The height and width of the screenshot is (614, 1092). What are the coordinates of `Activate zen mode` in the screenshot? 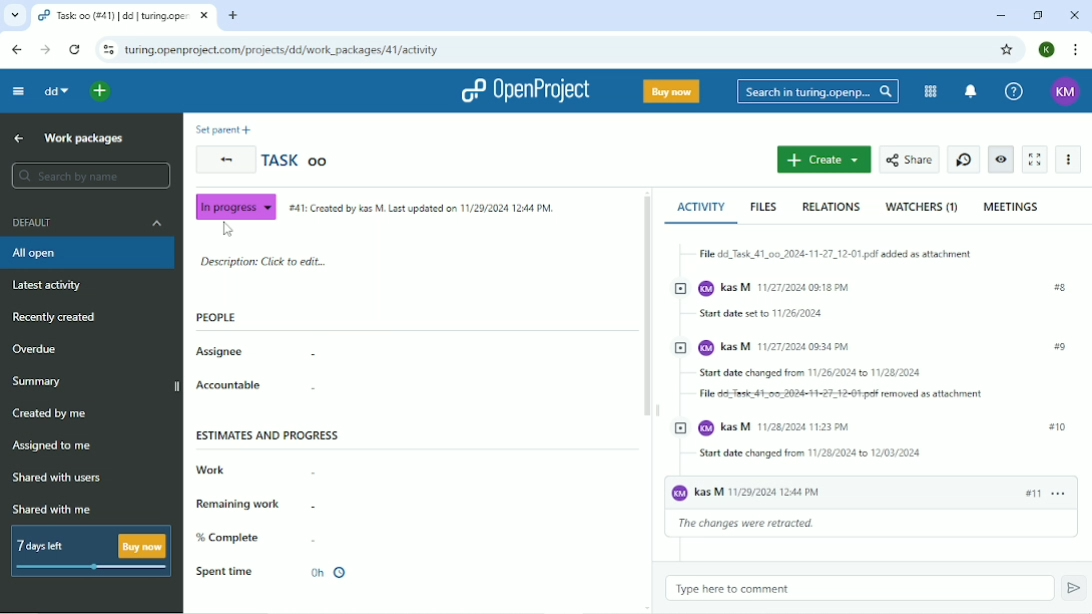 It's located at (1037, 159).